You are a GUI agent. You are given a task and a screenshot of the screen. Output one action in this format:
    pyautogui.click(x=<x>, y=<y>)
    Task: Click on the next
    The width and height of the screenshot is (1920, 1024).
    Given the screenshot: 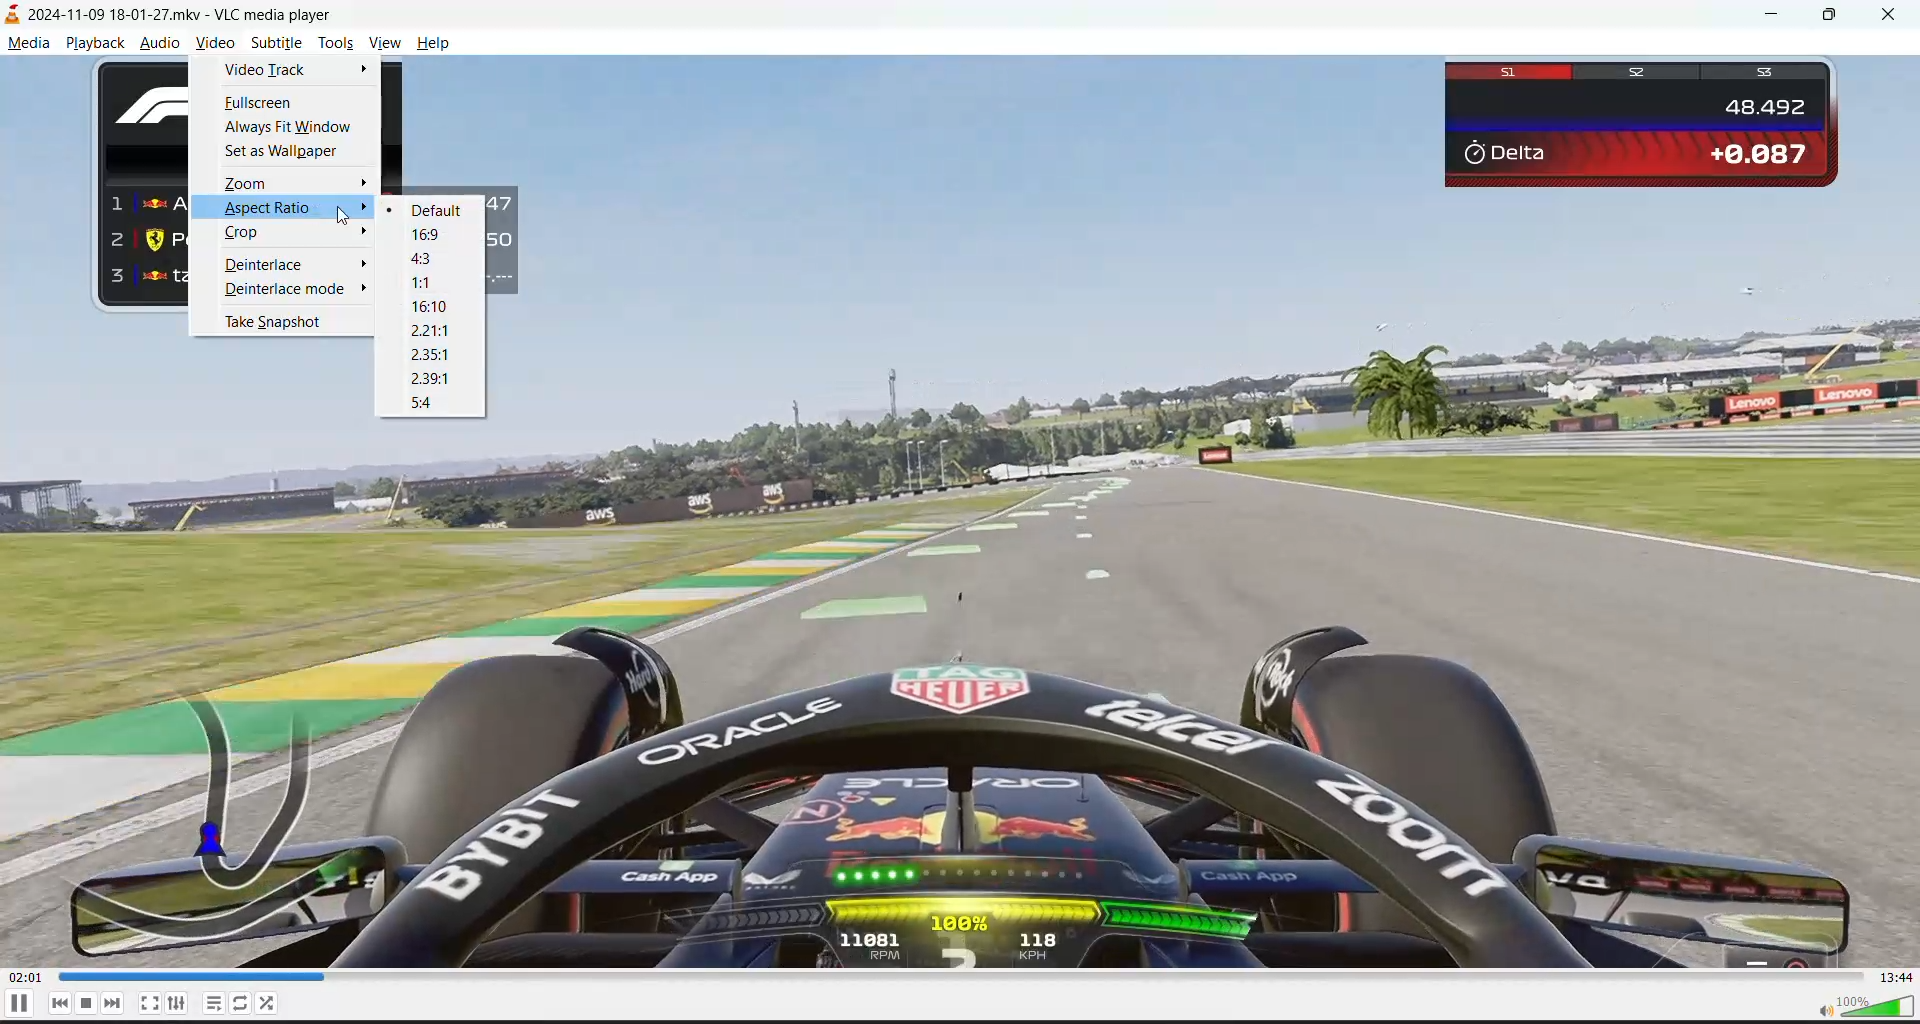 What is the action you would take?
    pyautogui.click(x=120, y=1003)
    